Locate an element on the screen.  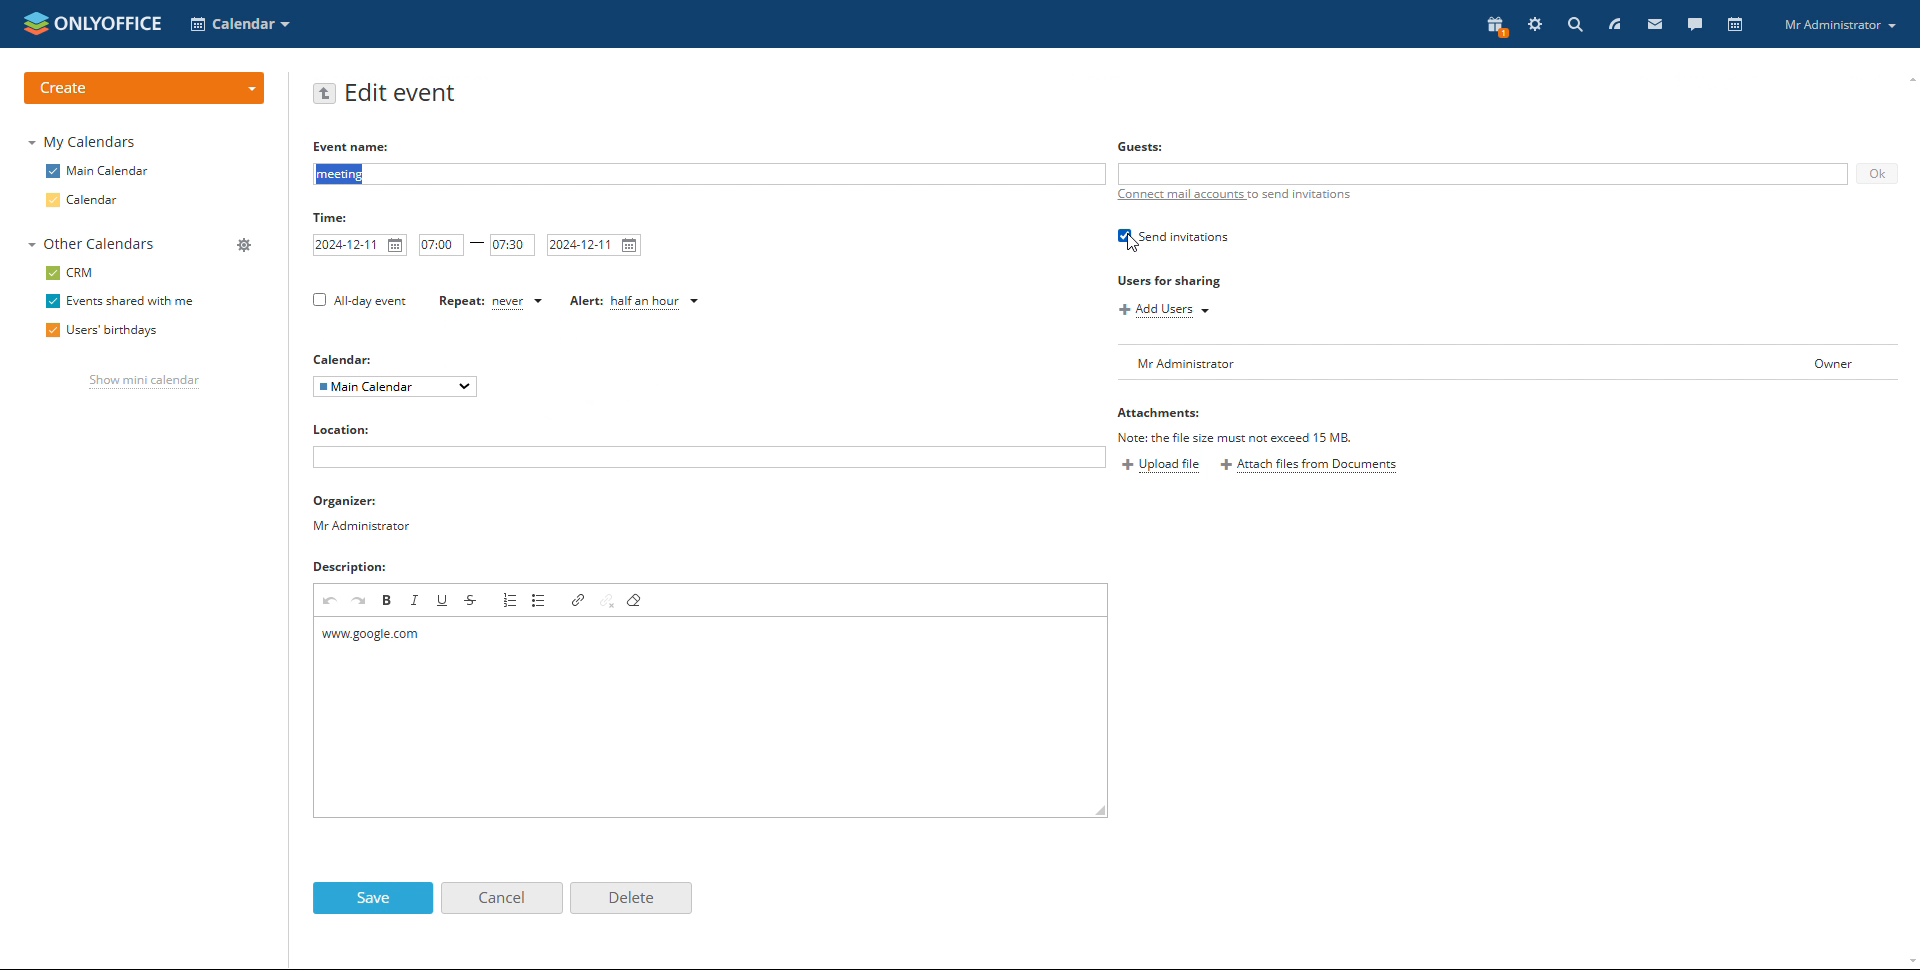
search is located at coordinates (1572, 25).